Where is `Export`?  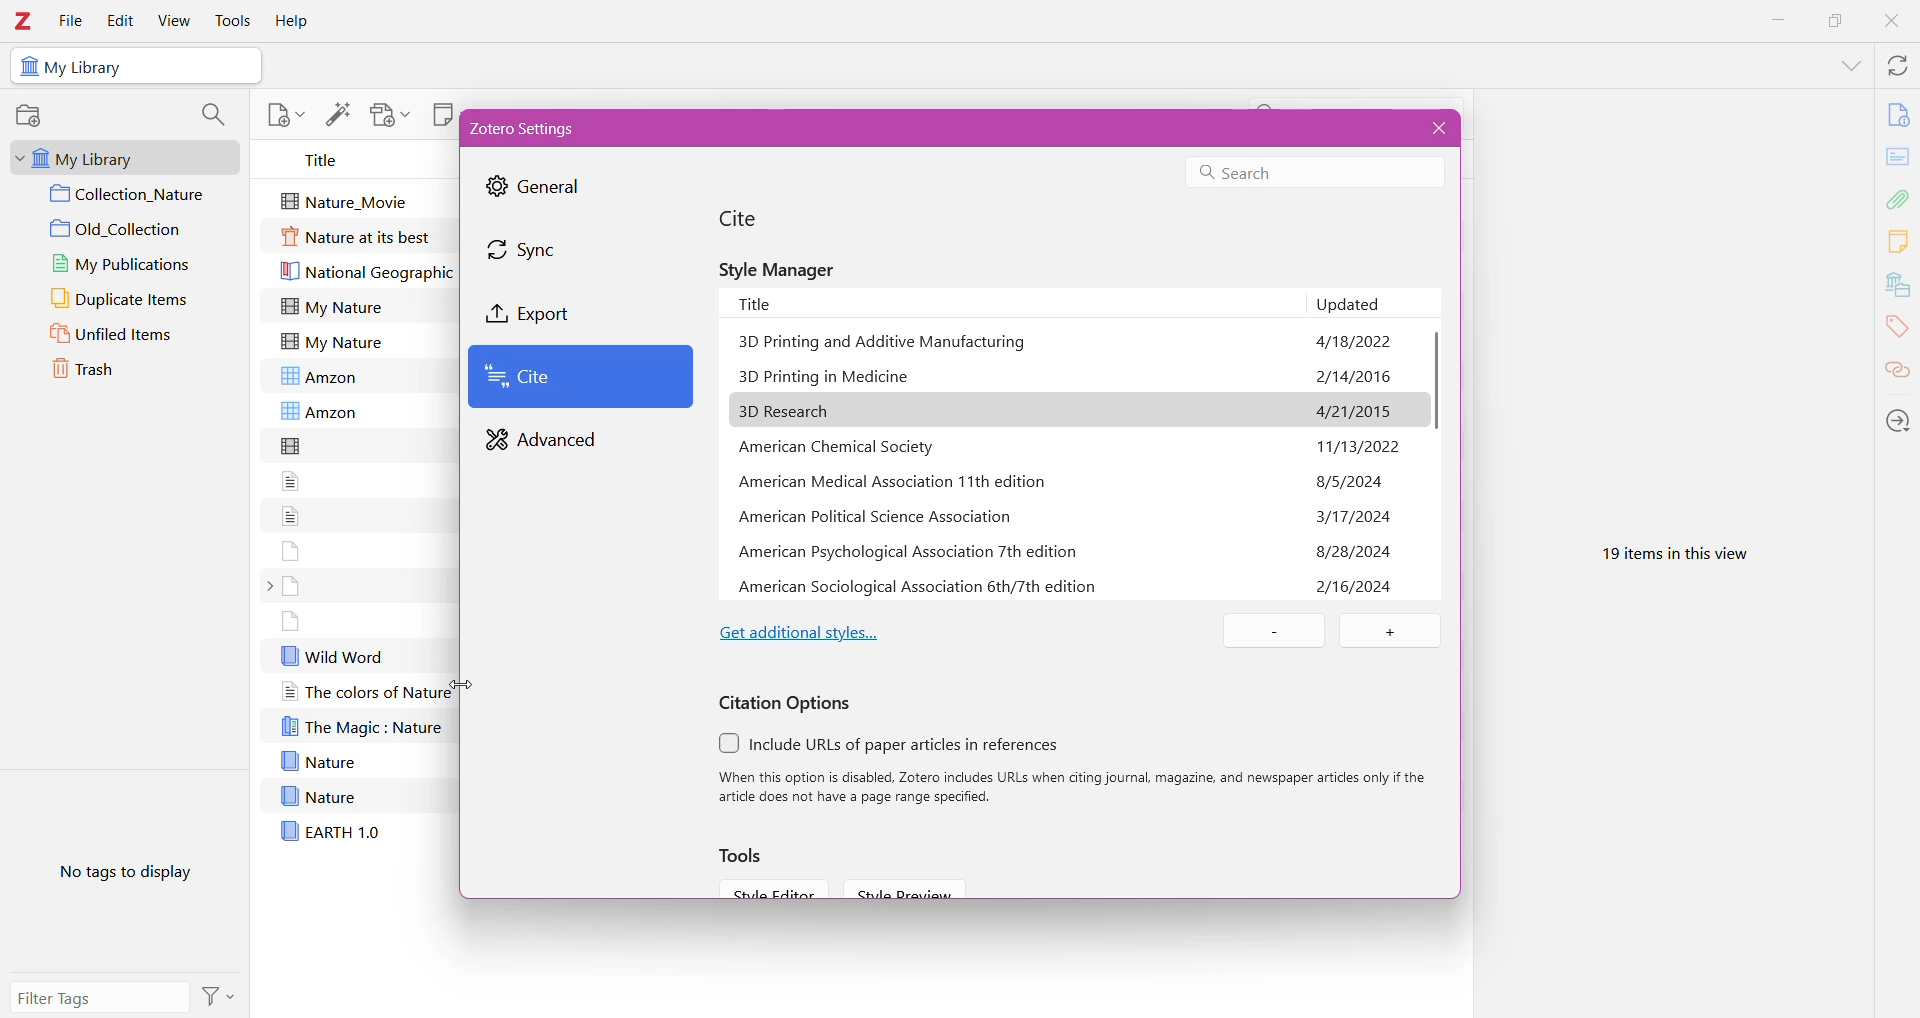
Export is located at coordinates (553, 313).